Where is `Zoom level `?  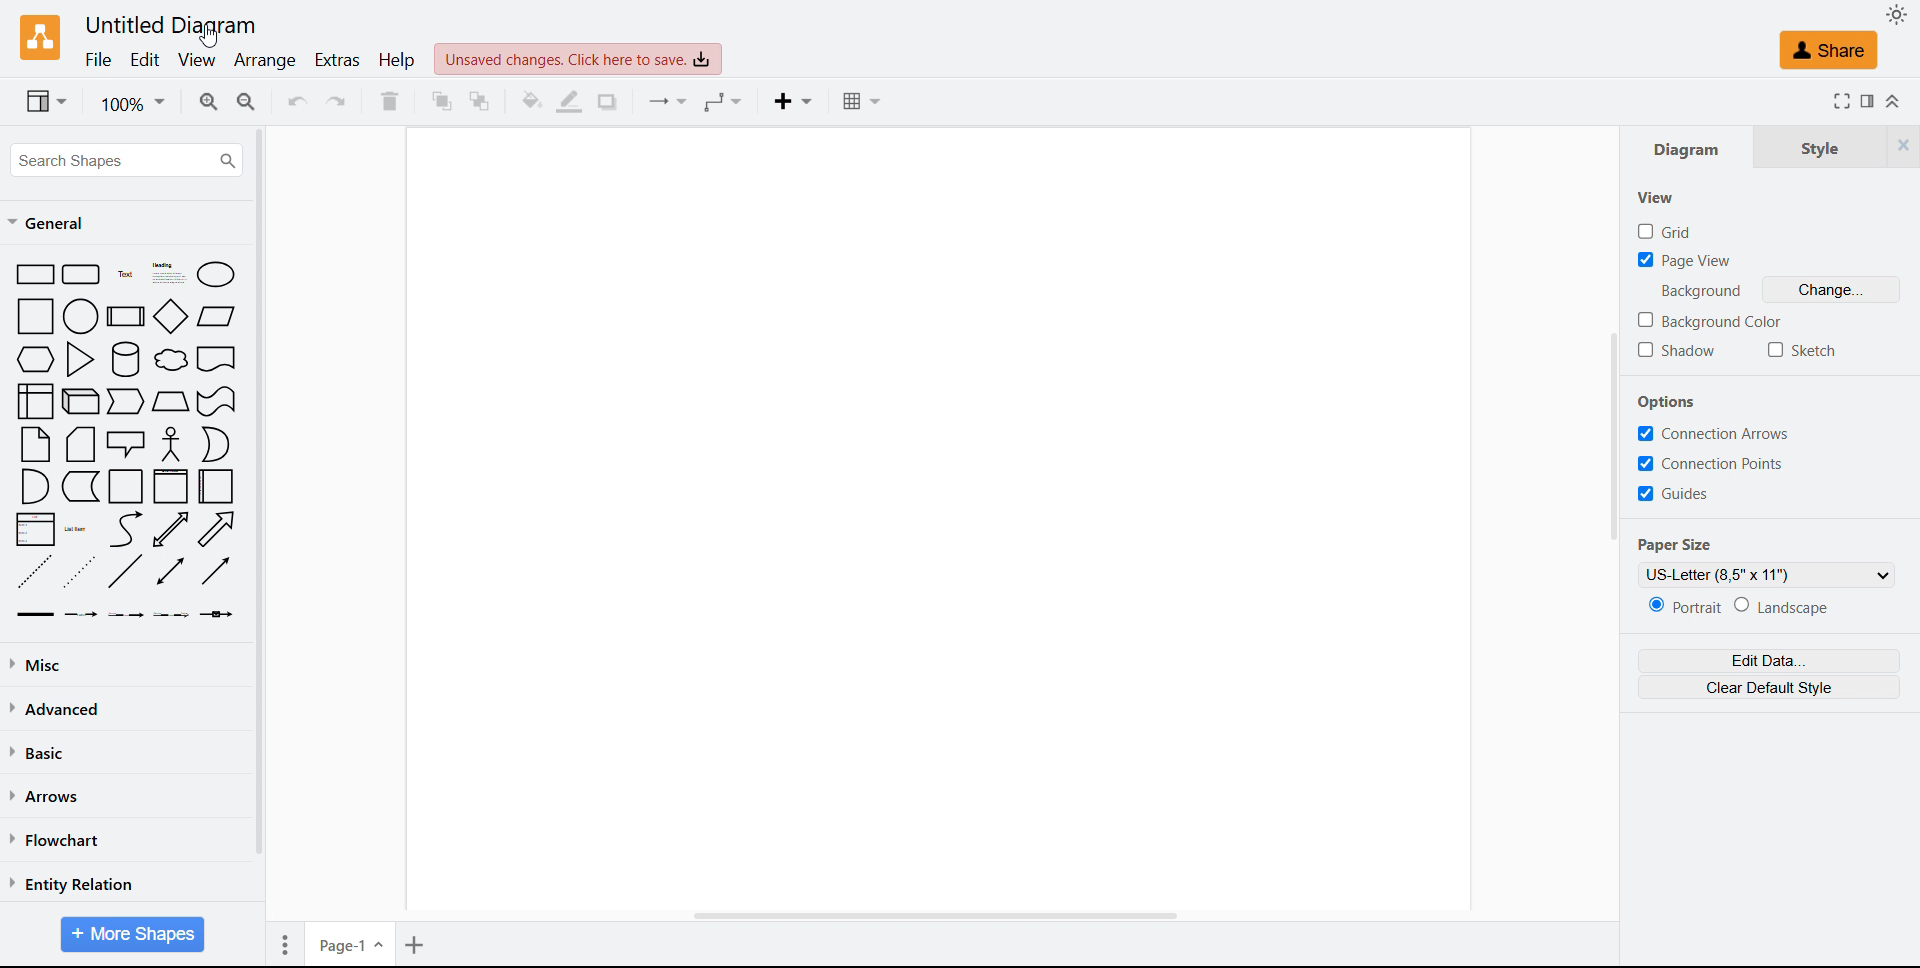
Zoom level  is located at coordinates (135, 103).